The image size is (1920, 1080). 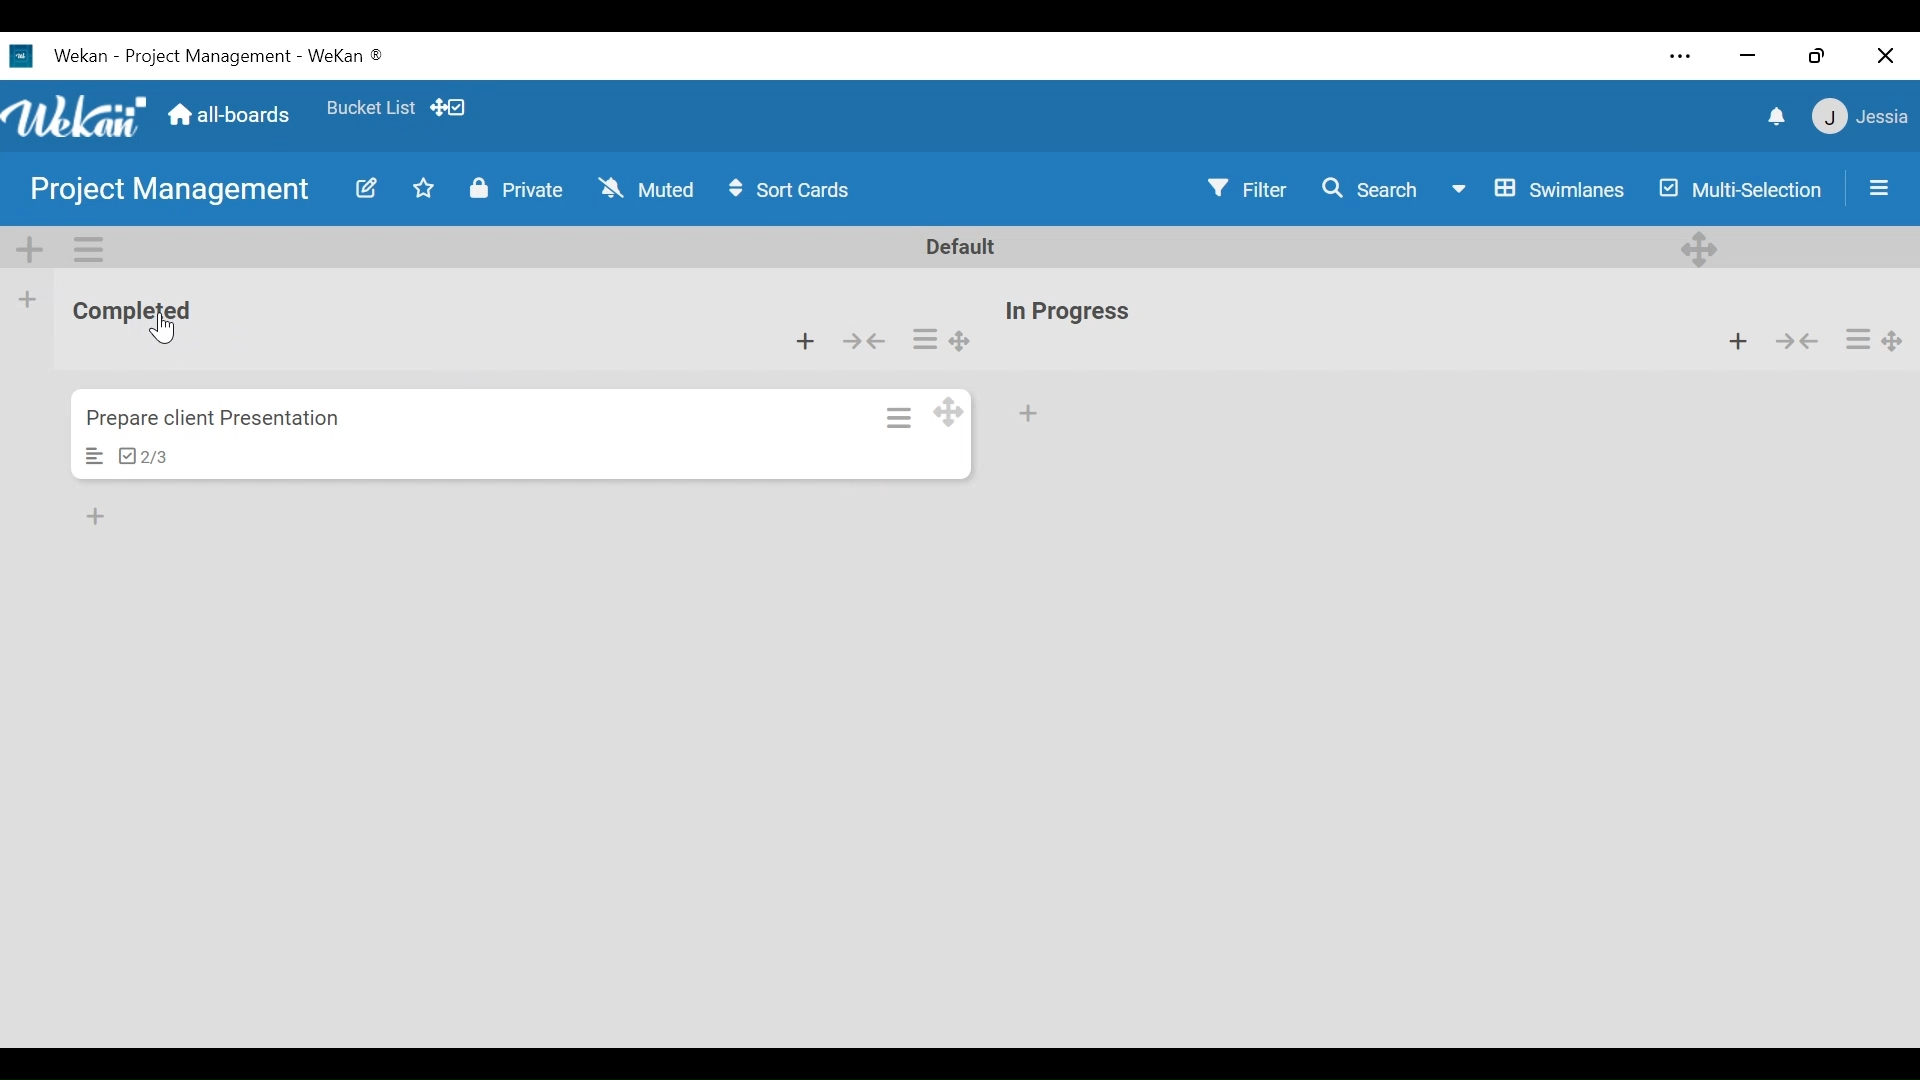 I want to click on Desktop drag handles, so click(x=1700, y=246).